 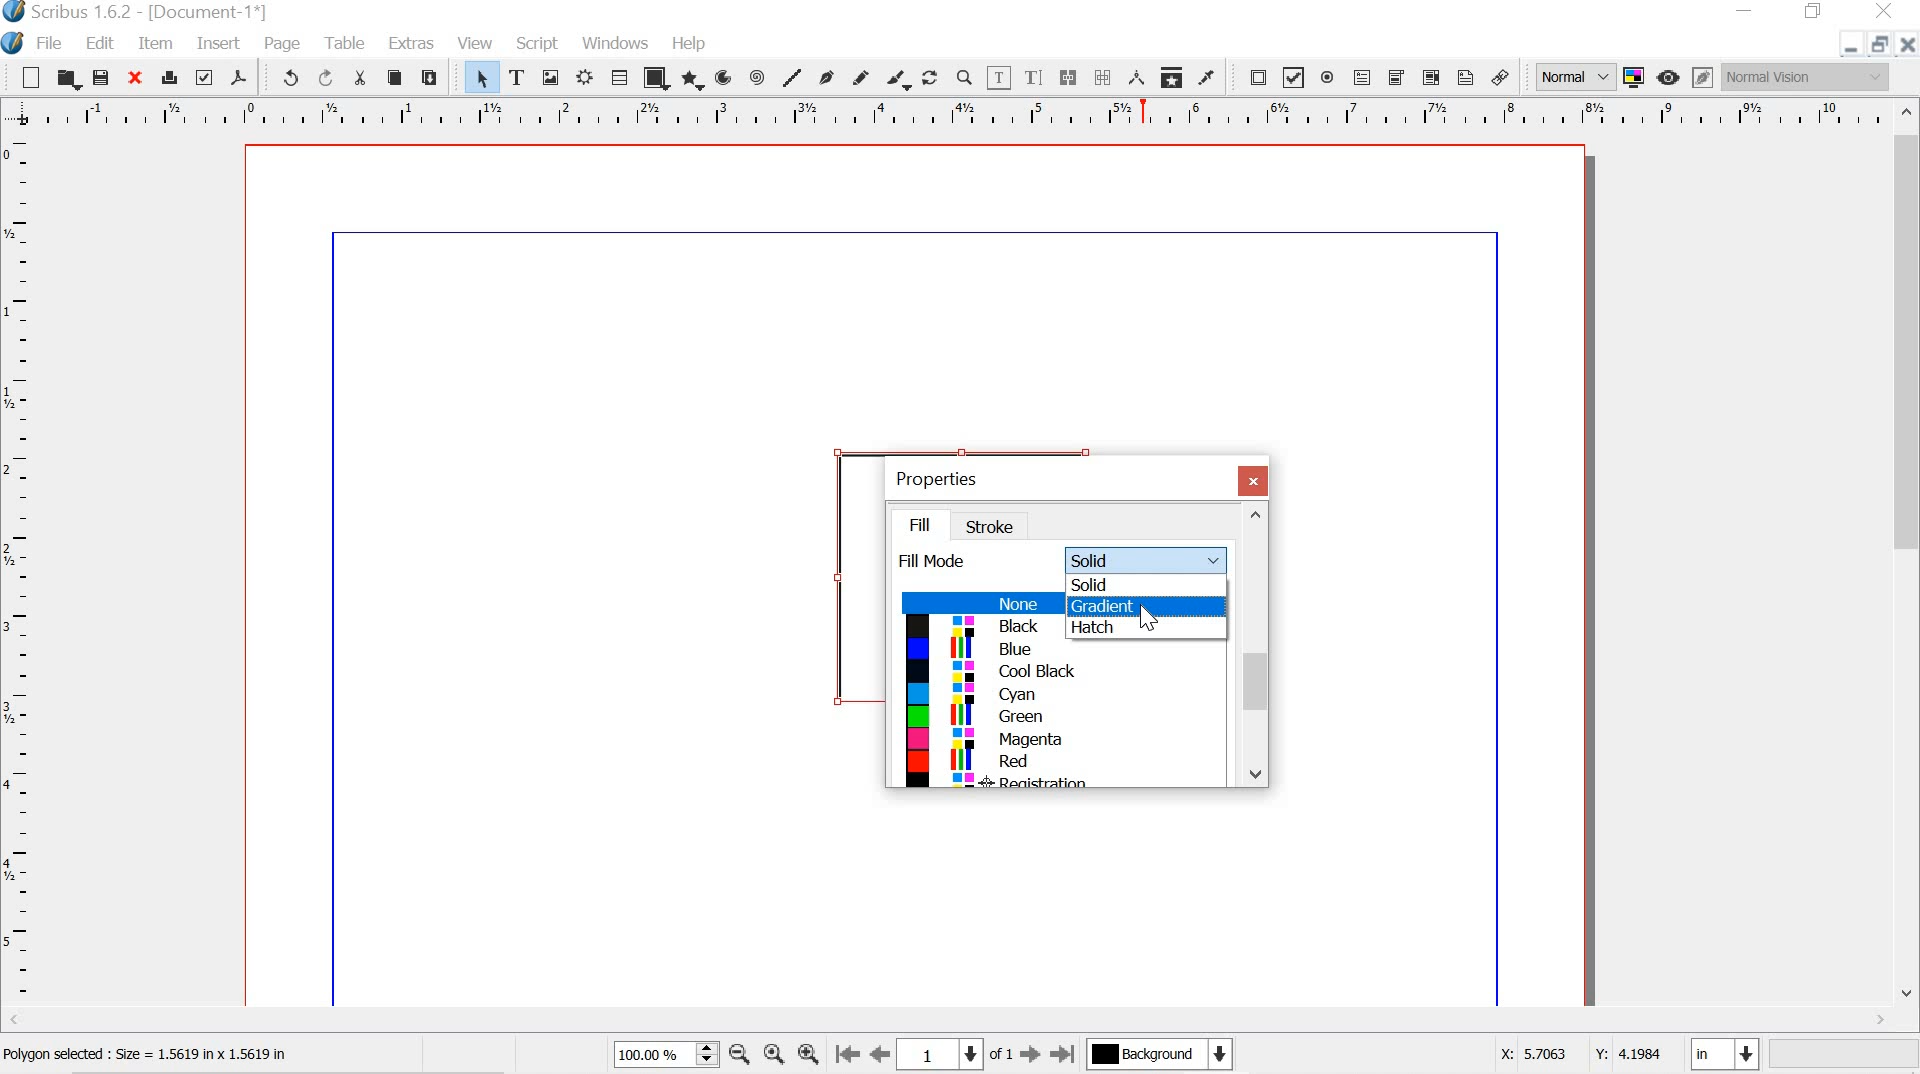 I want to click on pdf check box, so click(x=1294, y=77).